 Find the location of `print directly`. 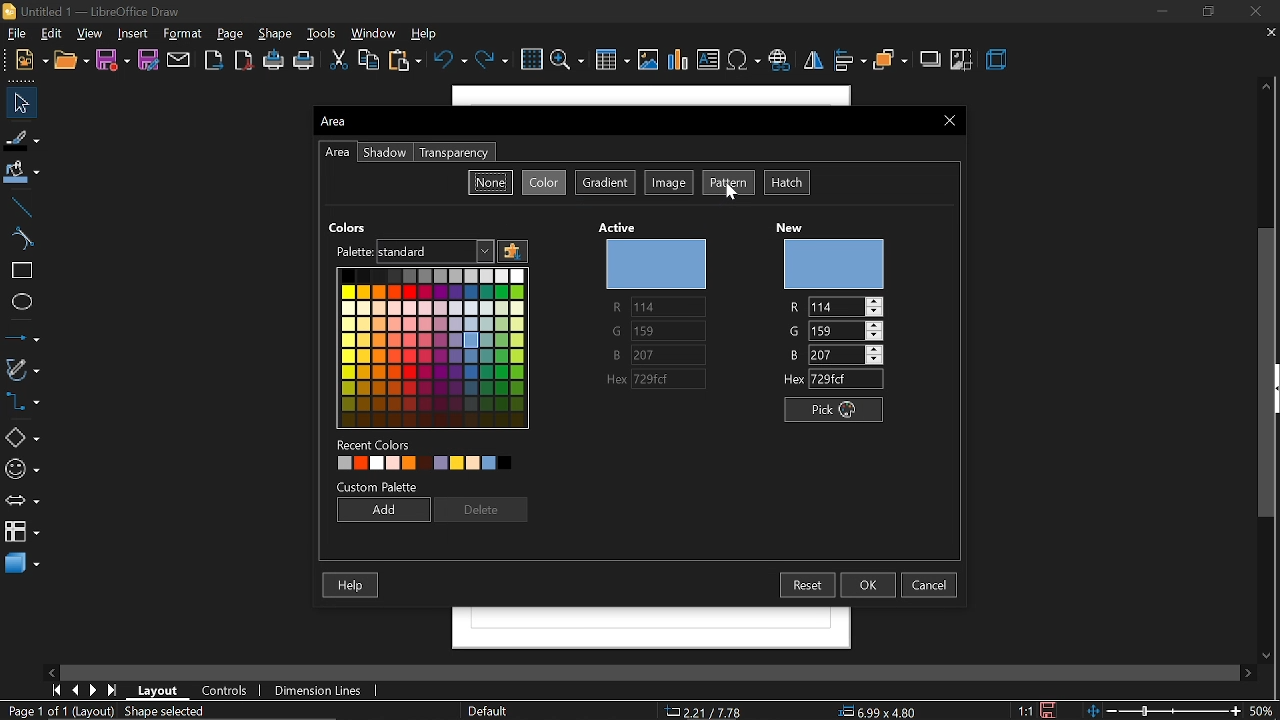

print directly is located at coordinates (274, 62).